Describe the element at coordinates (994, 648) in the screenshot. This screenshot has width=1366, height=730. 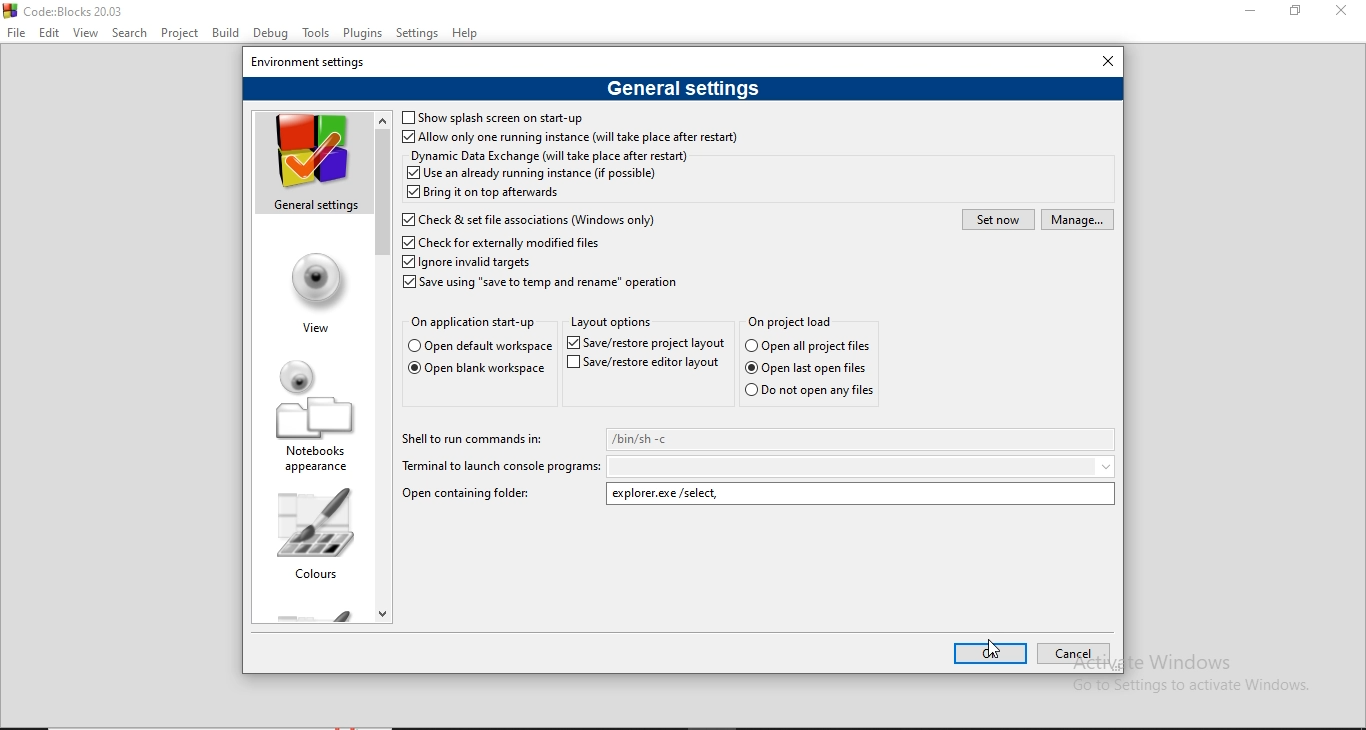
I see `cursor on OK button` at that location.